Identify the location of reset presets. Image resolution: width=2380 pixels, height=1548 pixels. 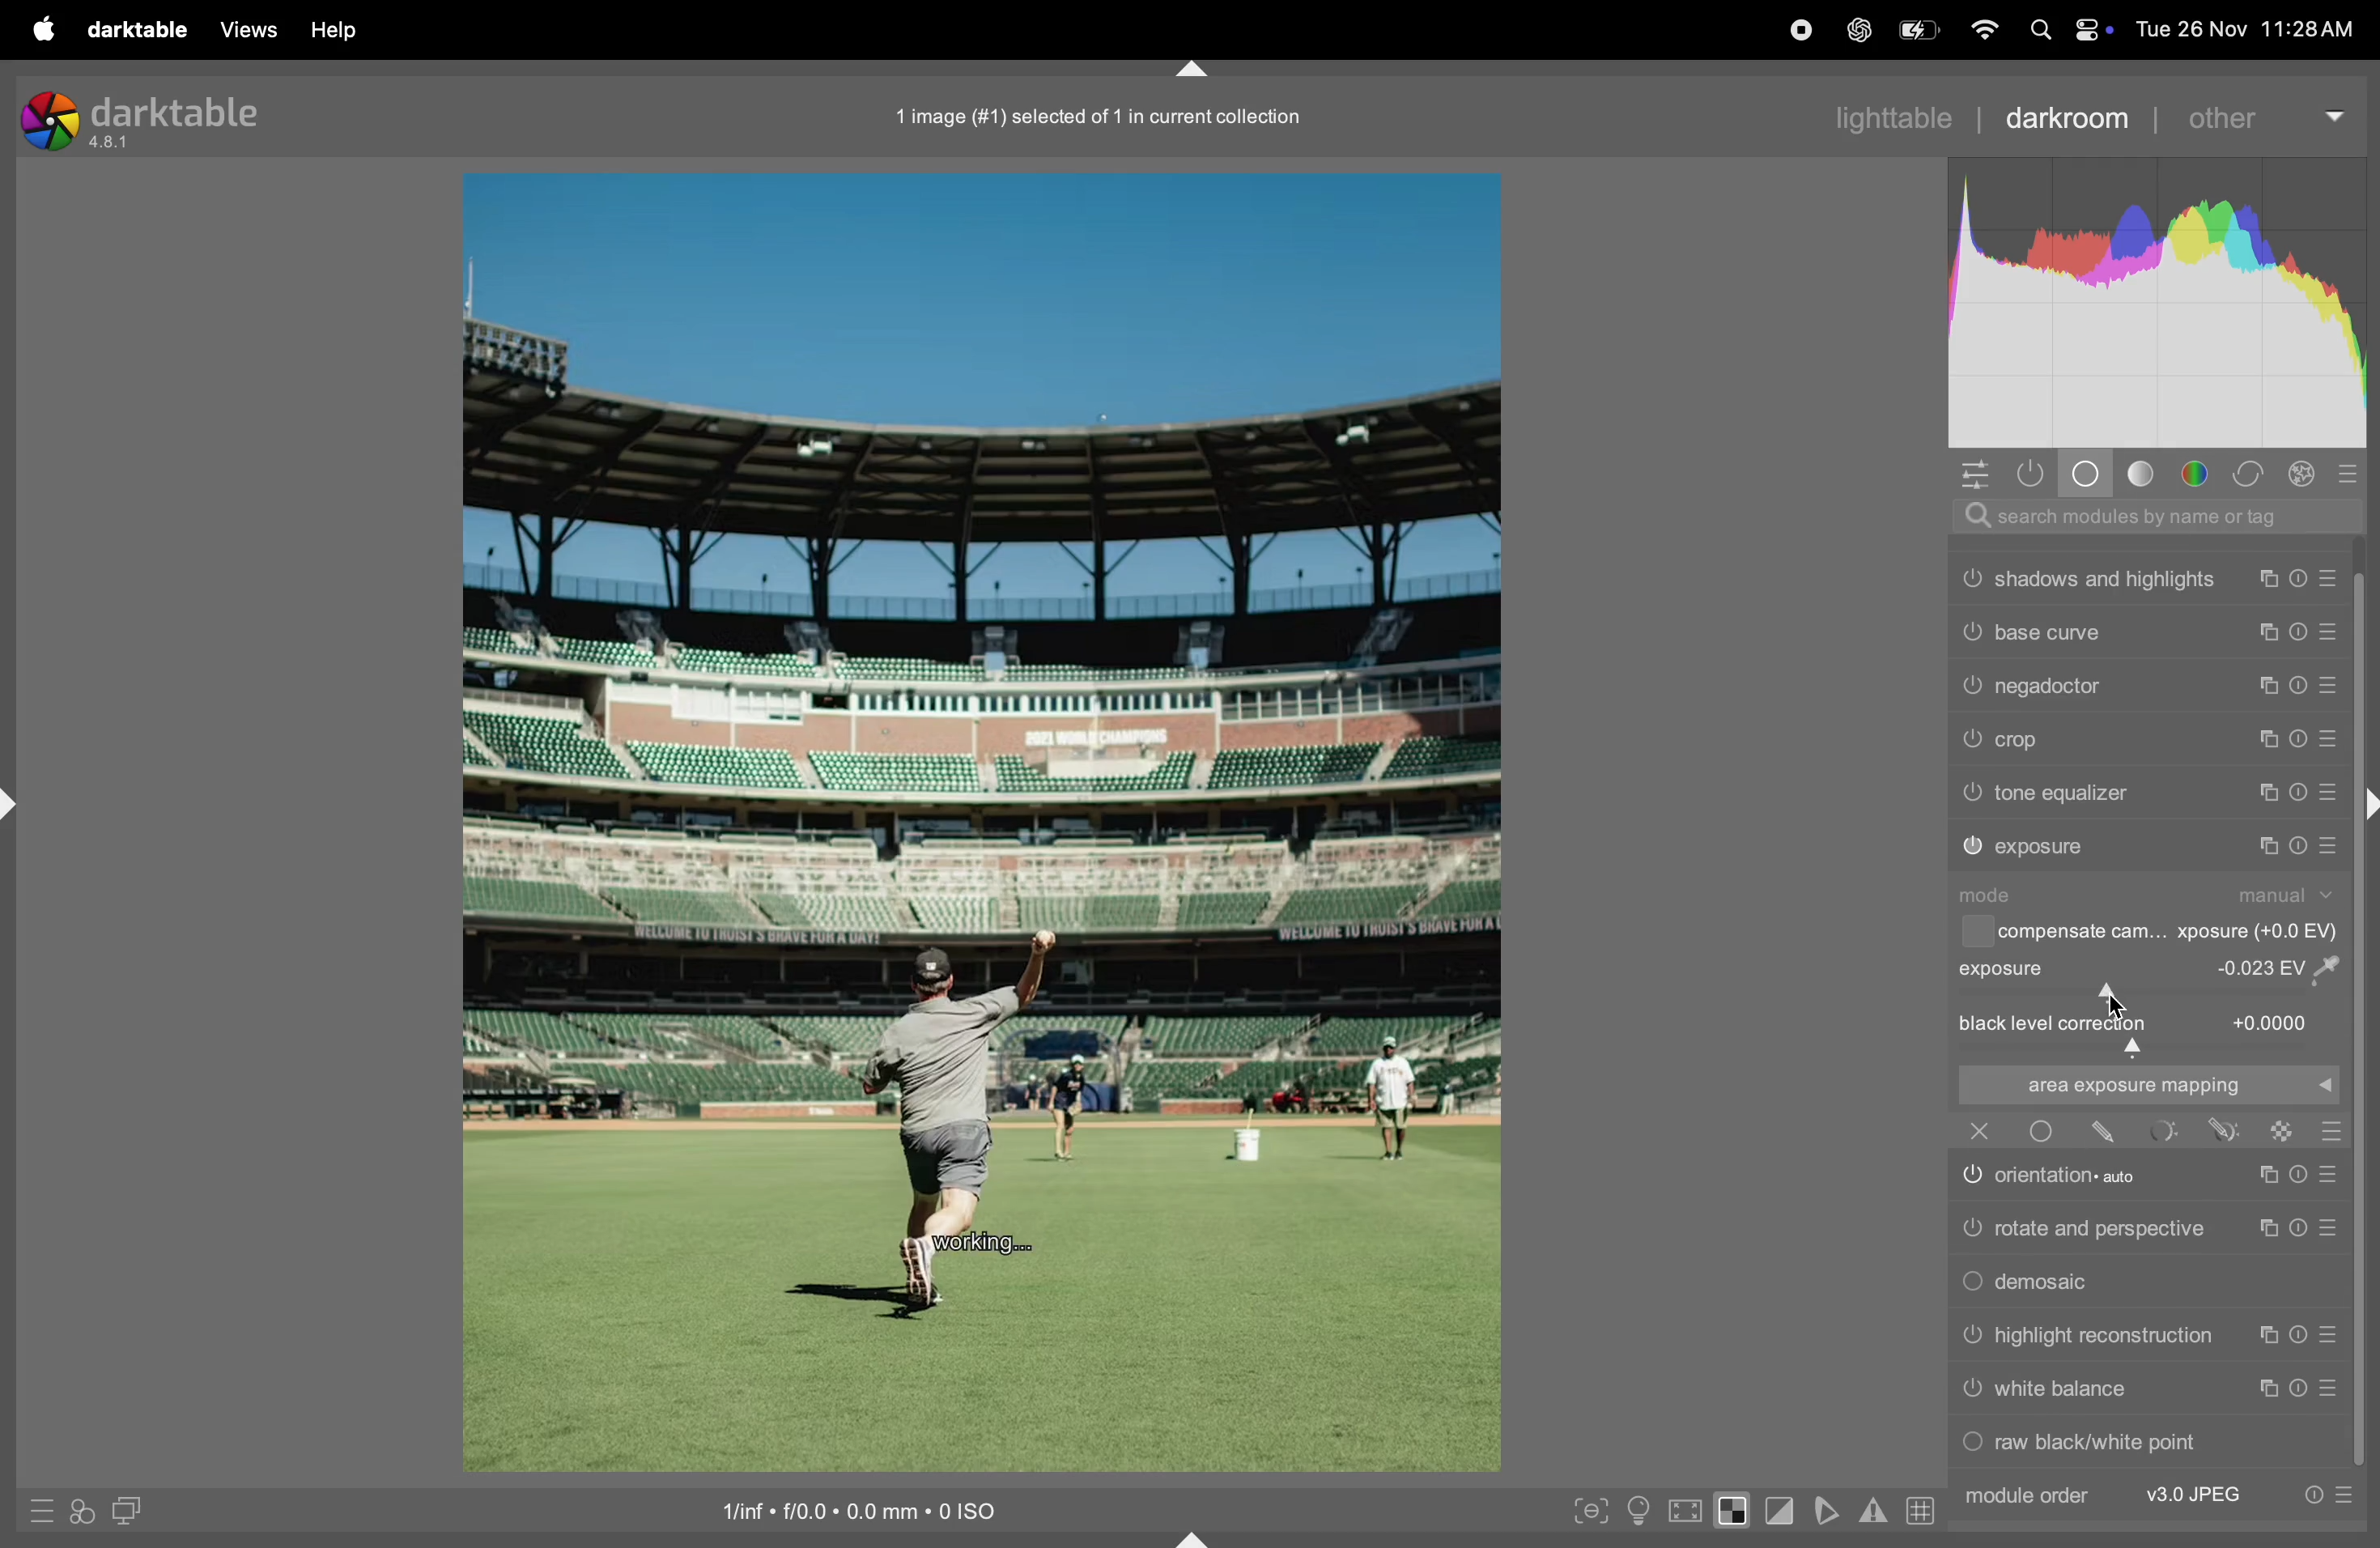
(2302, 683).